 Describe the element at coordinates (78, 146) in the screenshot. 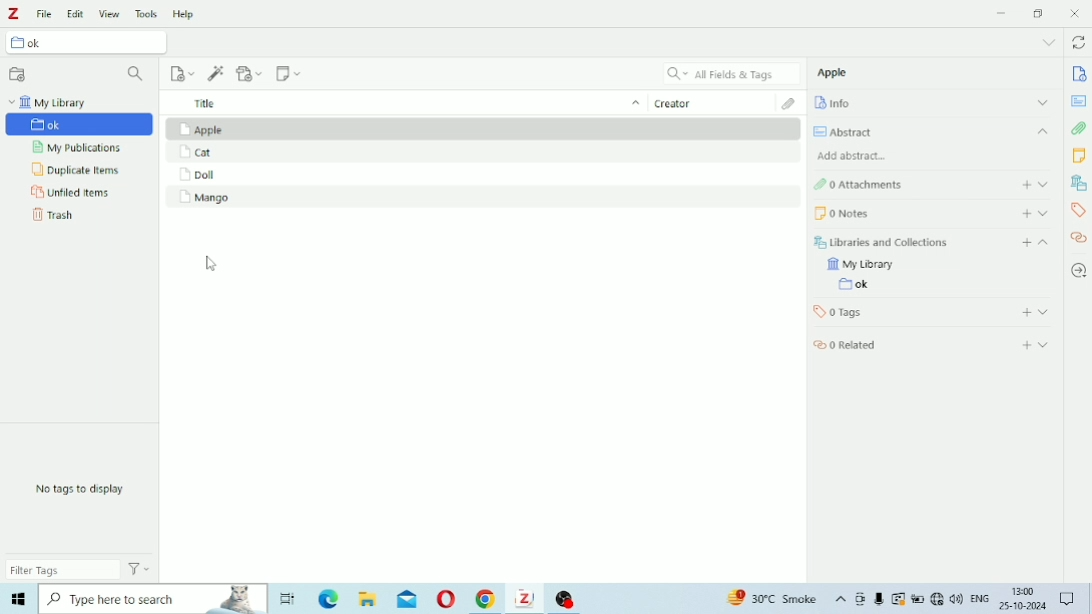

I see `My Publications` at that location.